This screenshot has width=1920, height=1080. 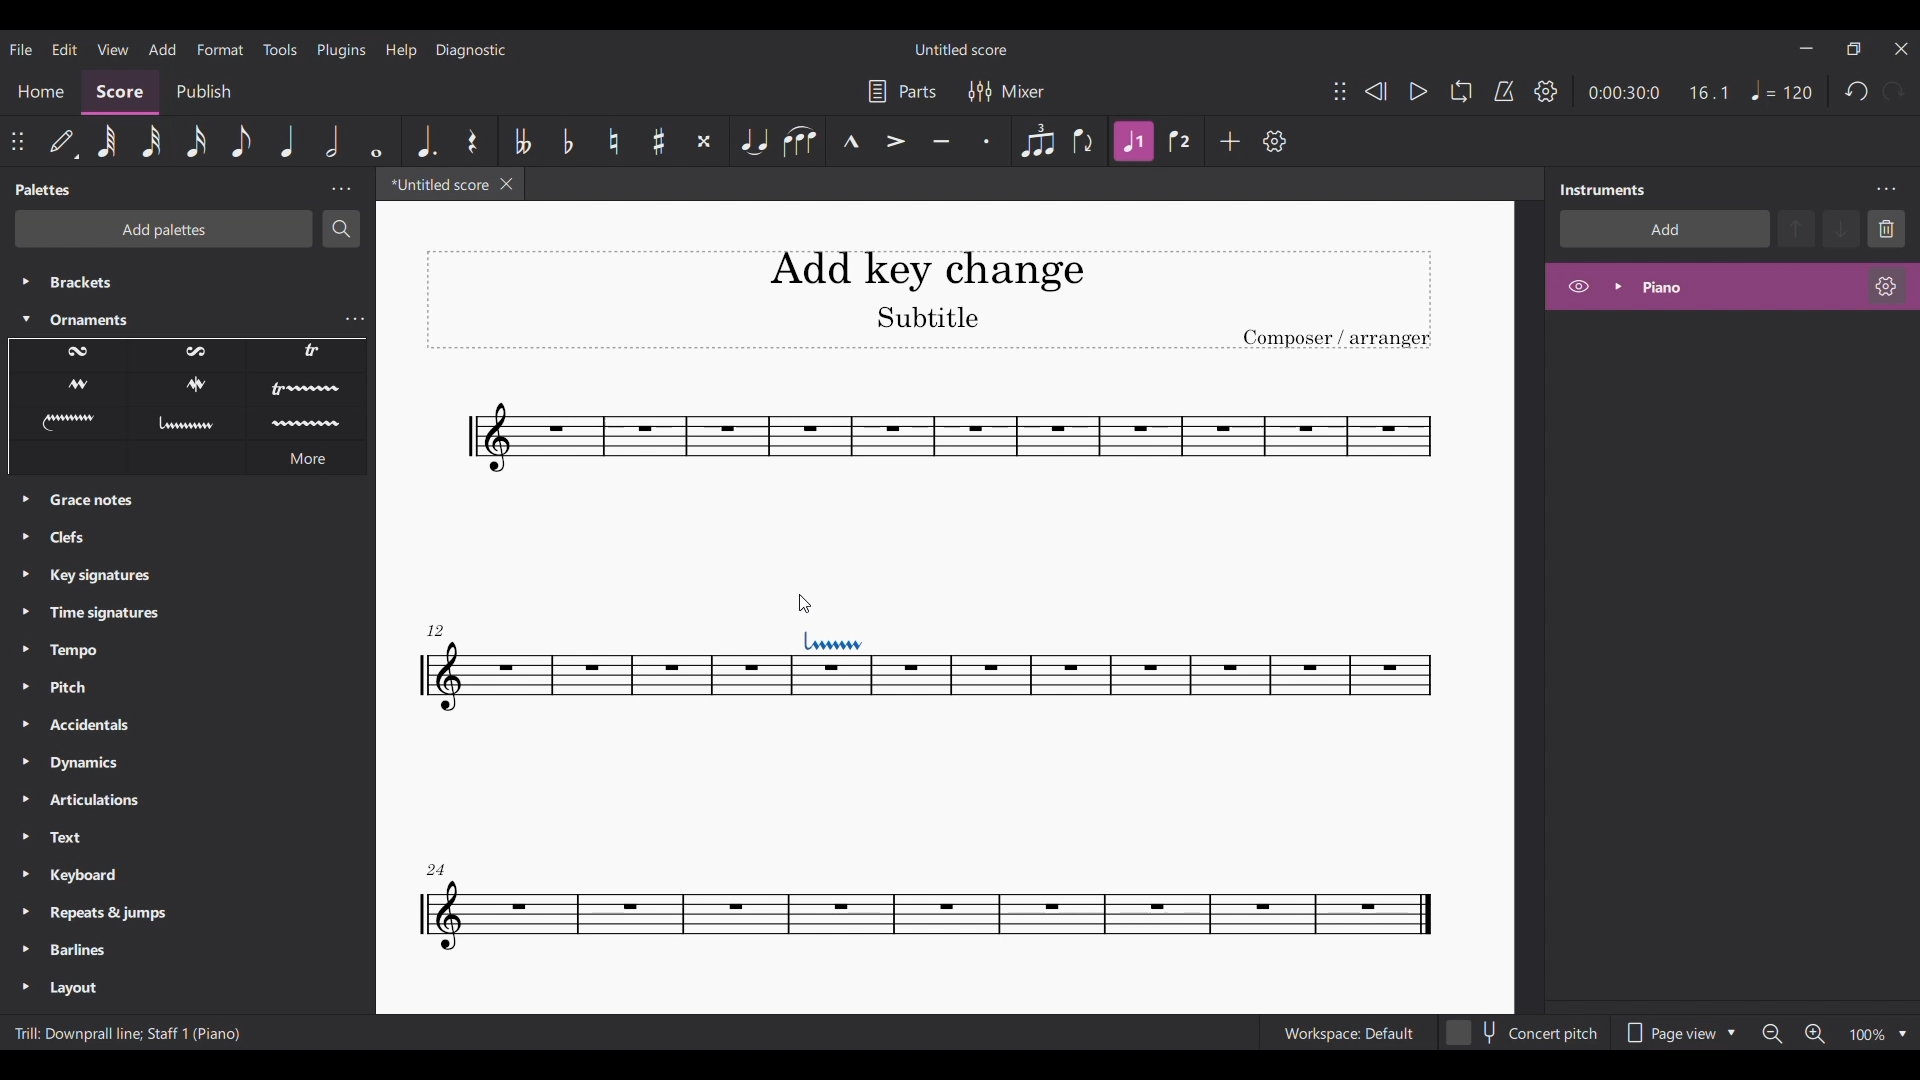 I want to click on 32nd note, so click(x=152, y=141).